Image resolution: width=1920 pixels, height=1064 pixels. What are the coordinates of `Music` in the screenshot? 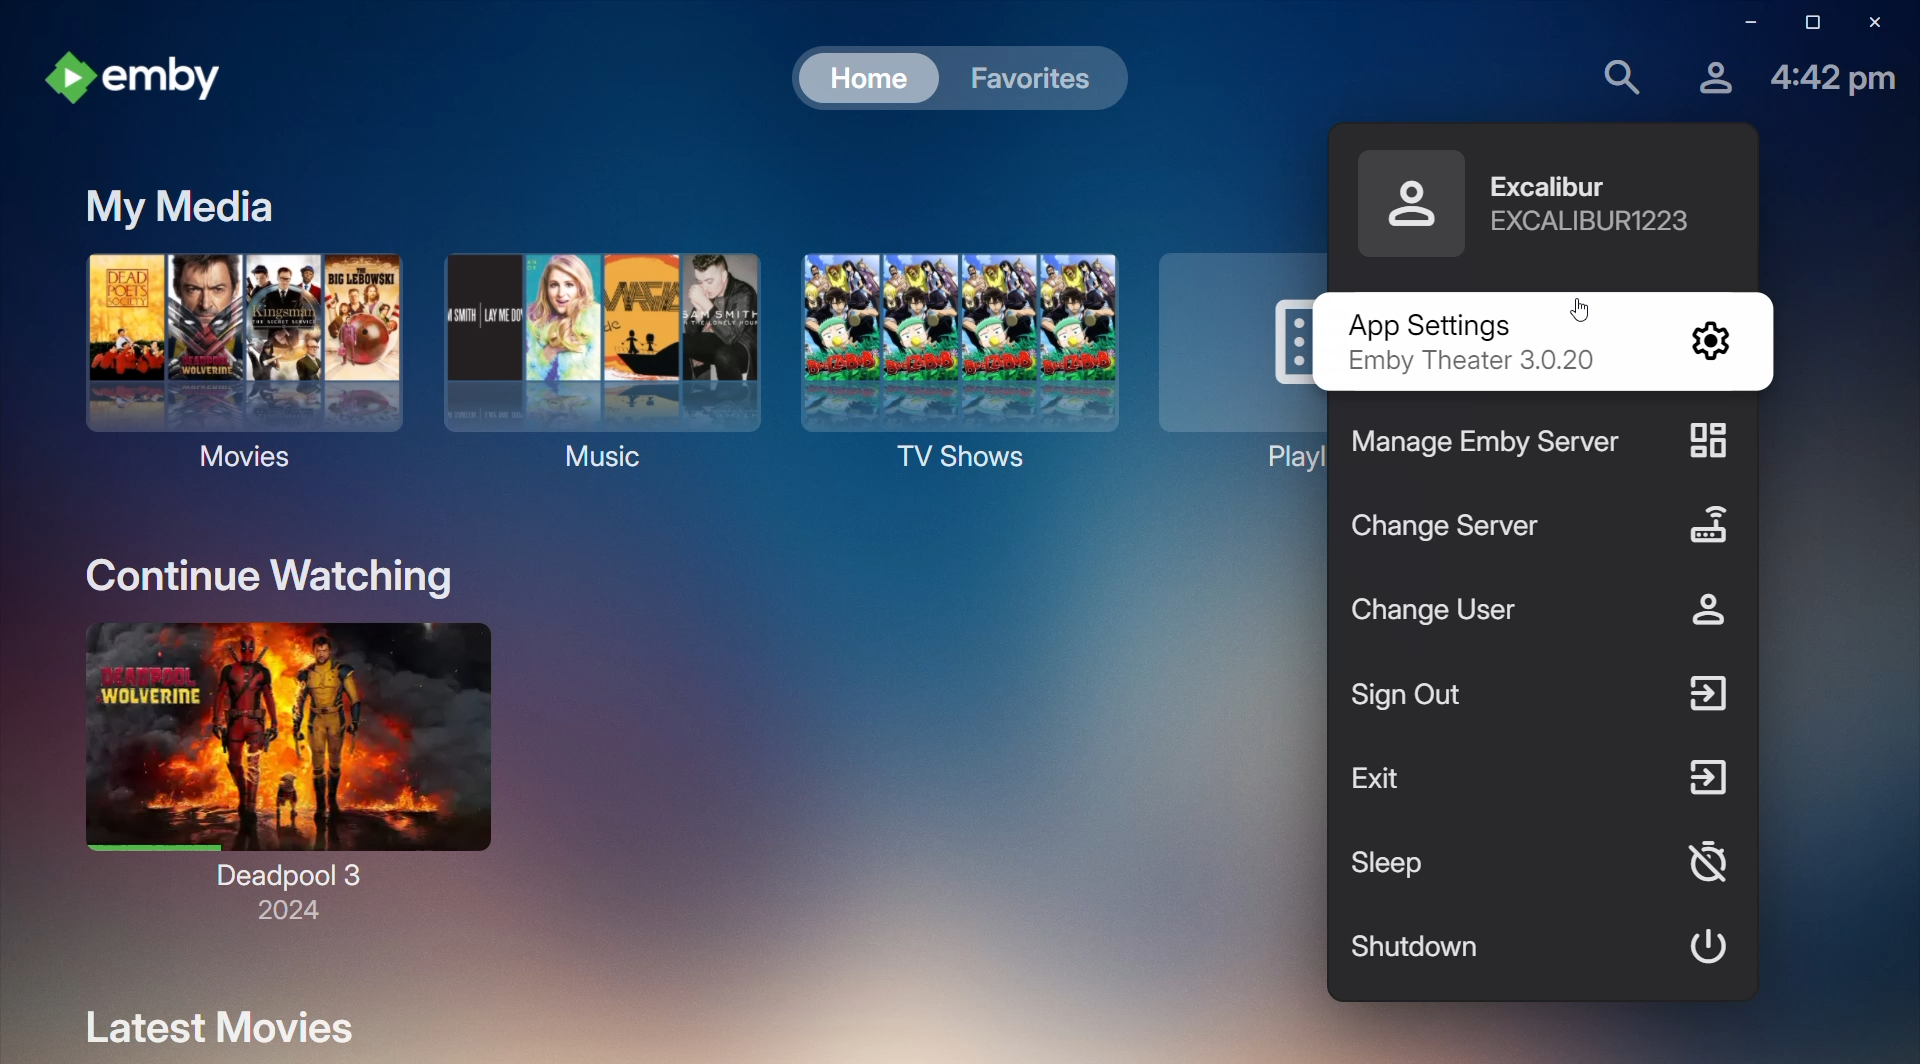 It's located at (602, 361).